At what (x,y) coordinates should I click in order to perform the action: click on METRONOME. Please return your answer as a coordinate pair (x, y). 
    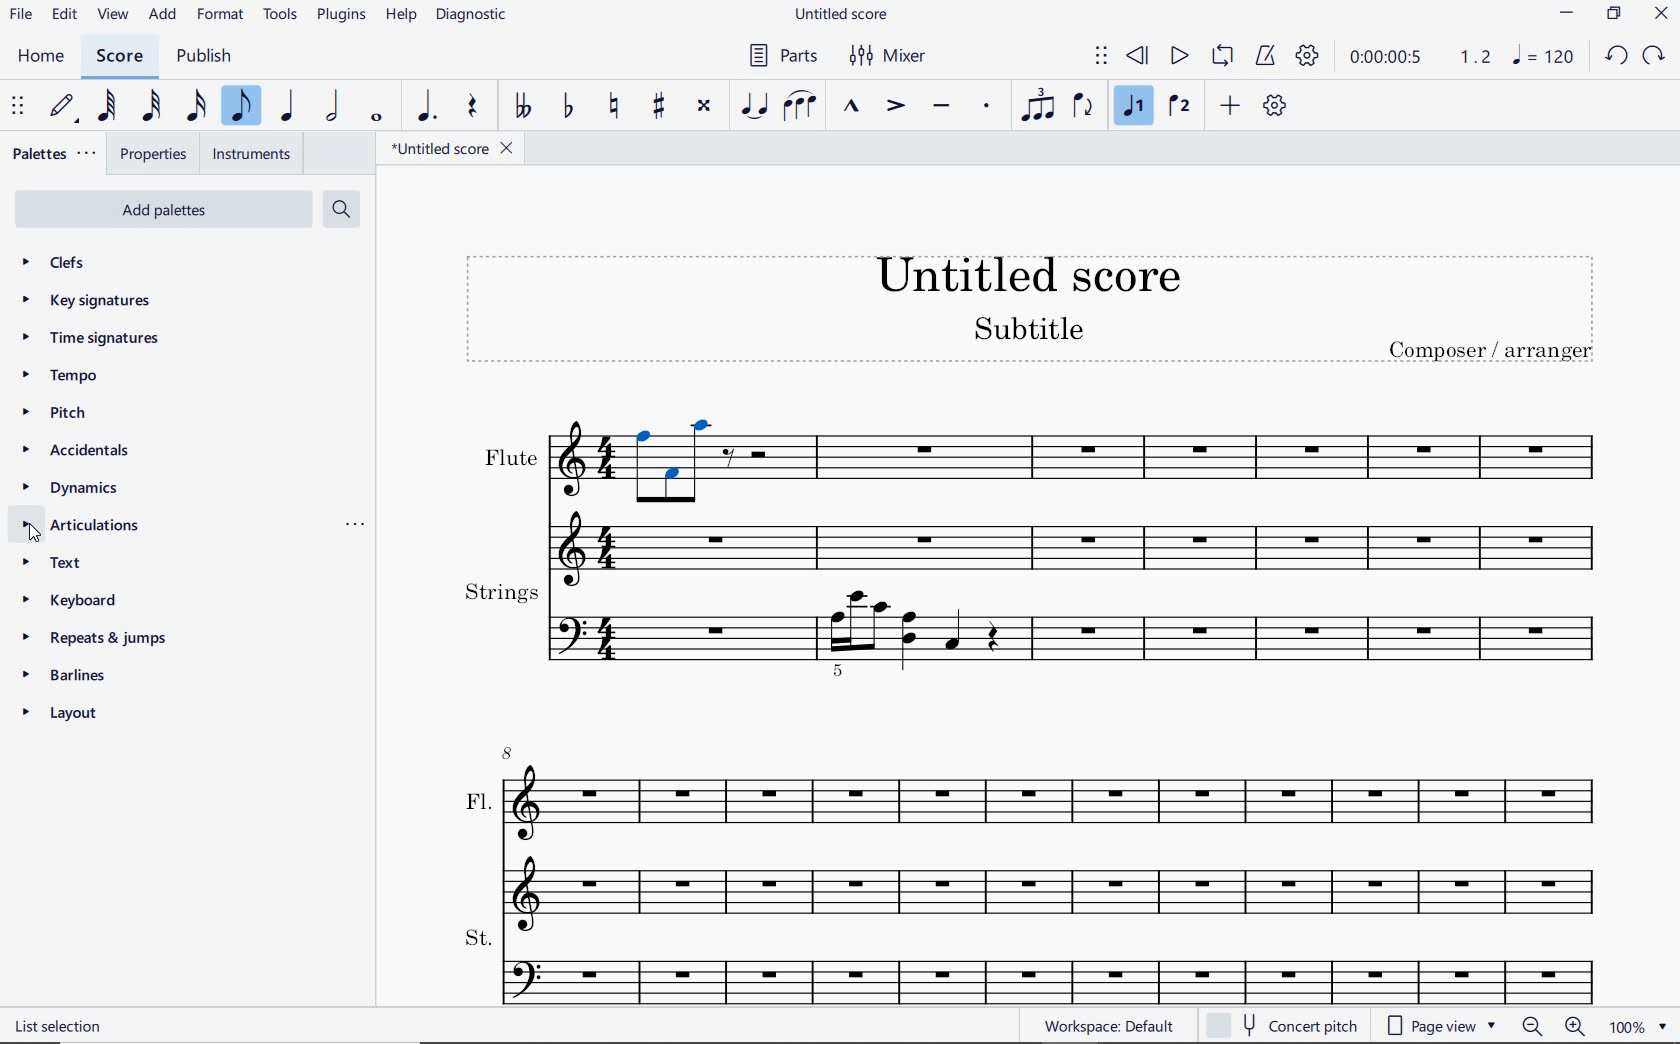
    Looking at the image, I should click on (1268, 55).